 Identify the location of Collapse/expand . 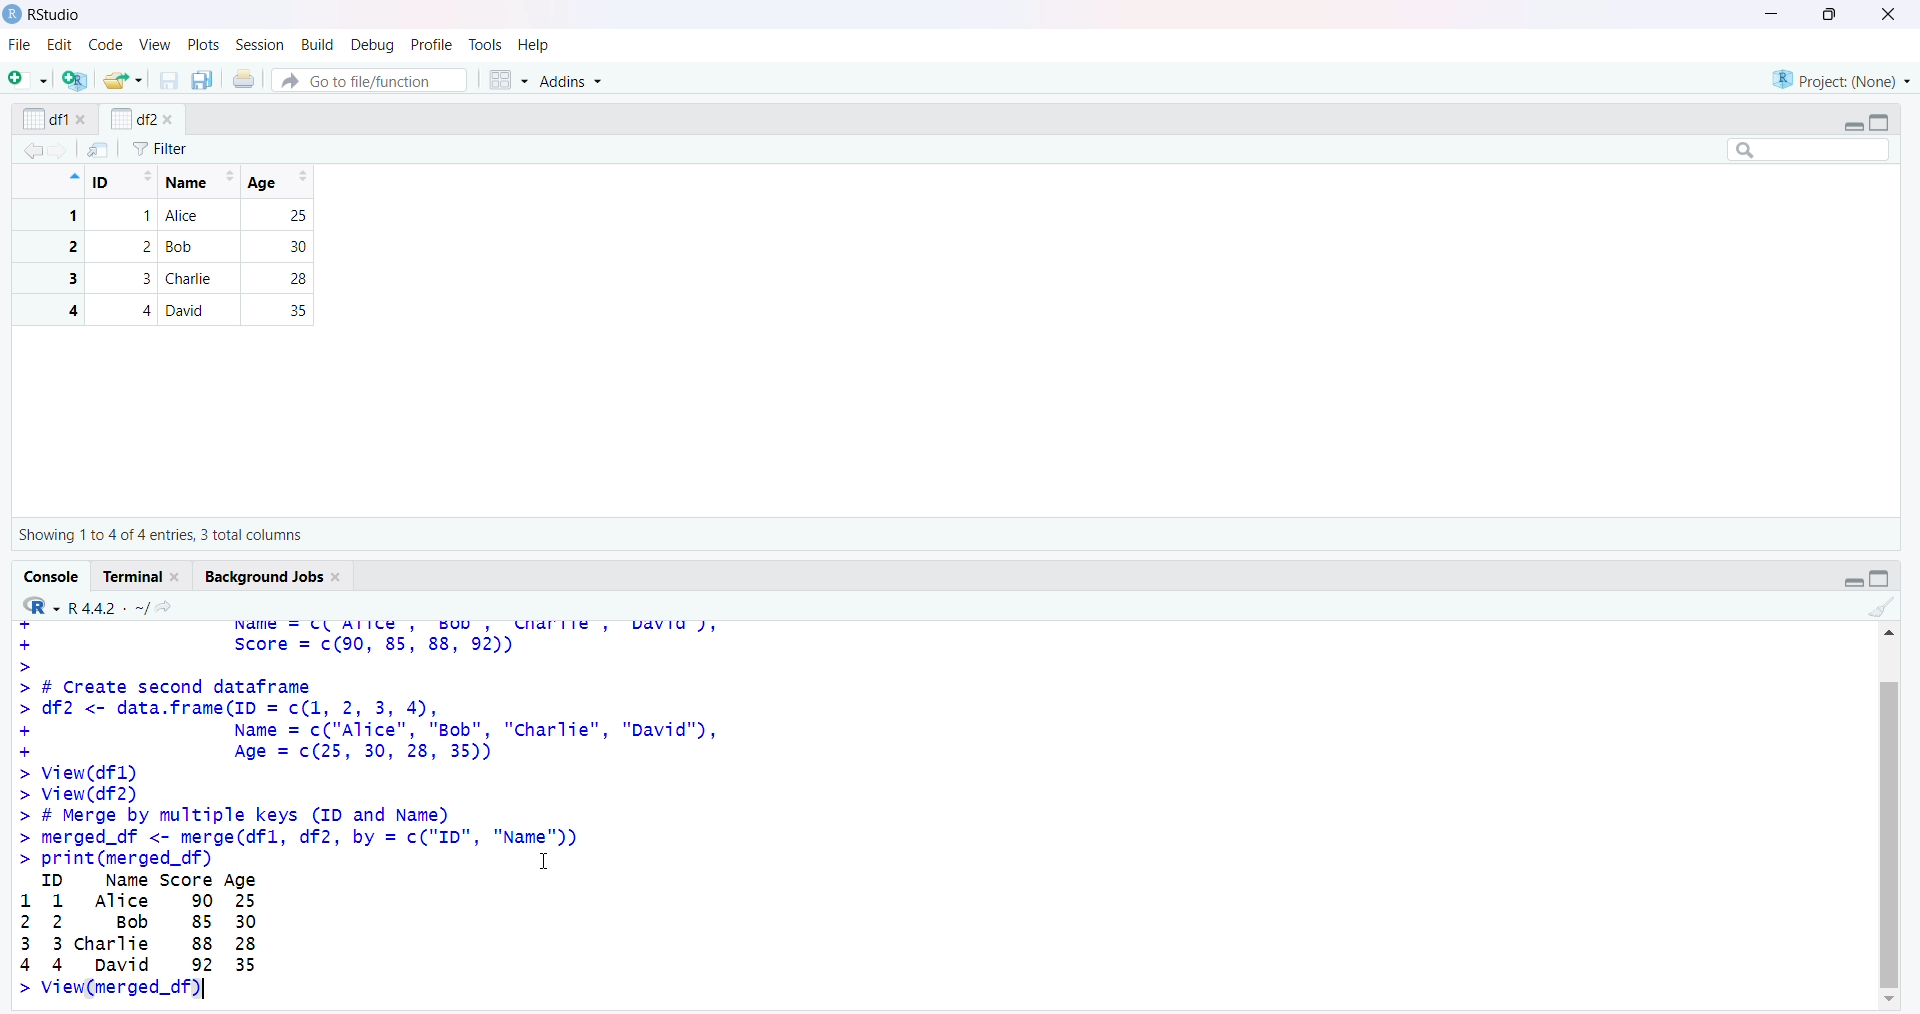
(1852, 127).